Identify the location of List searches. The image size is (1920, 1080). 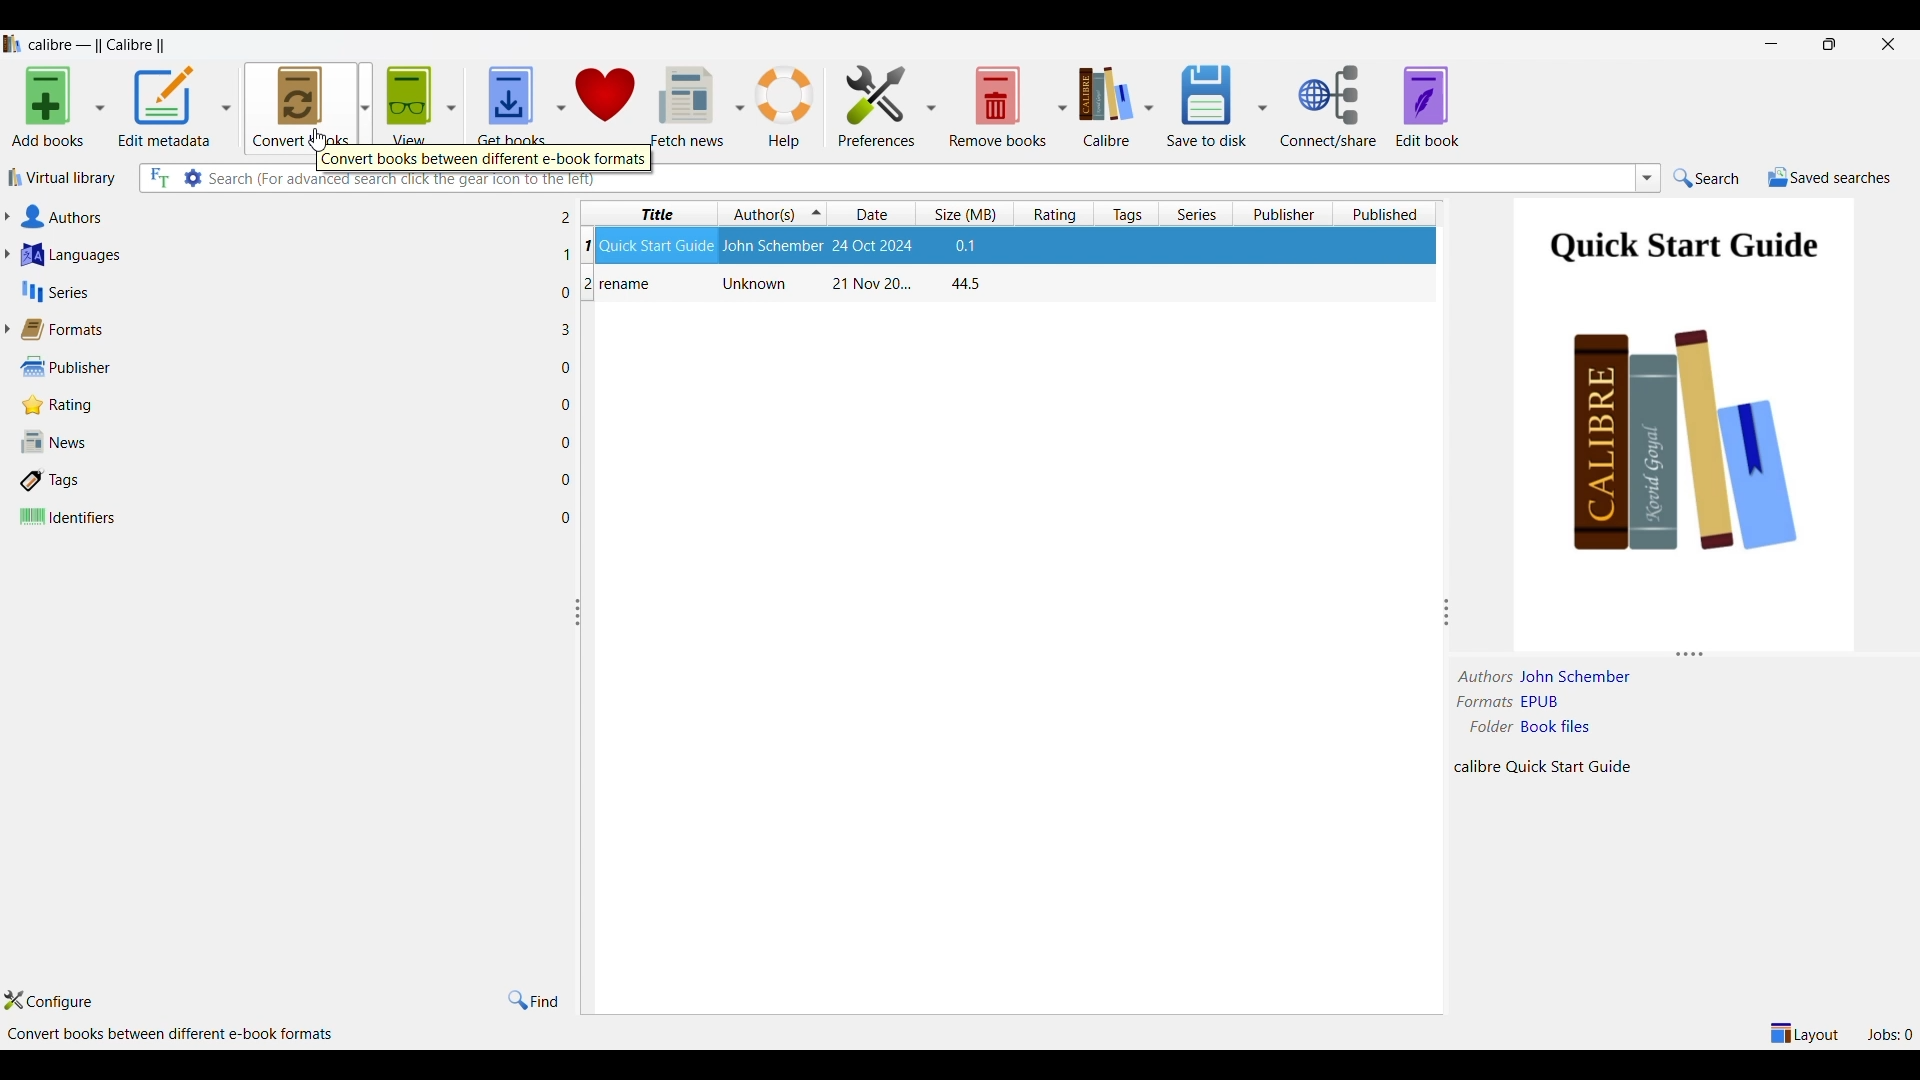
(1648, 178).